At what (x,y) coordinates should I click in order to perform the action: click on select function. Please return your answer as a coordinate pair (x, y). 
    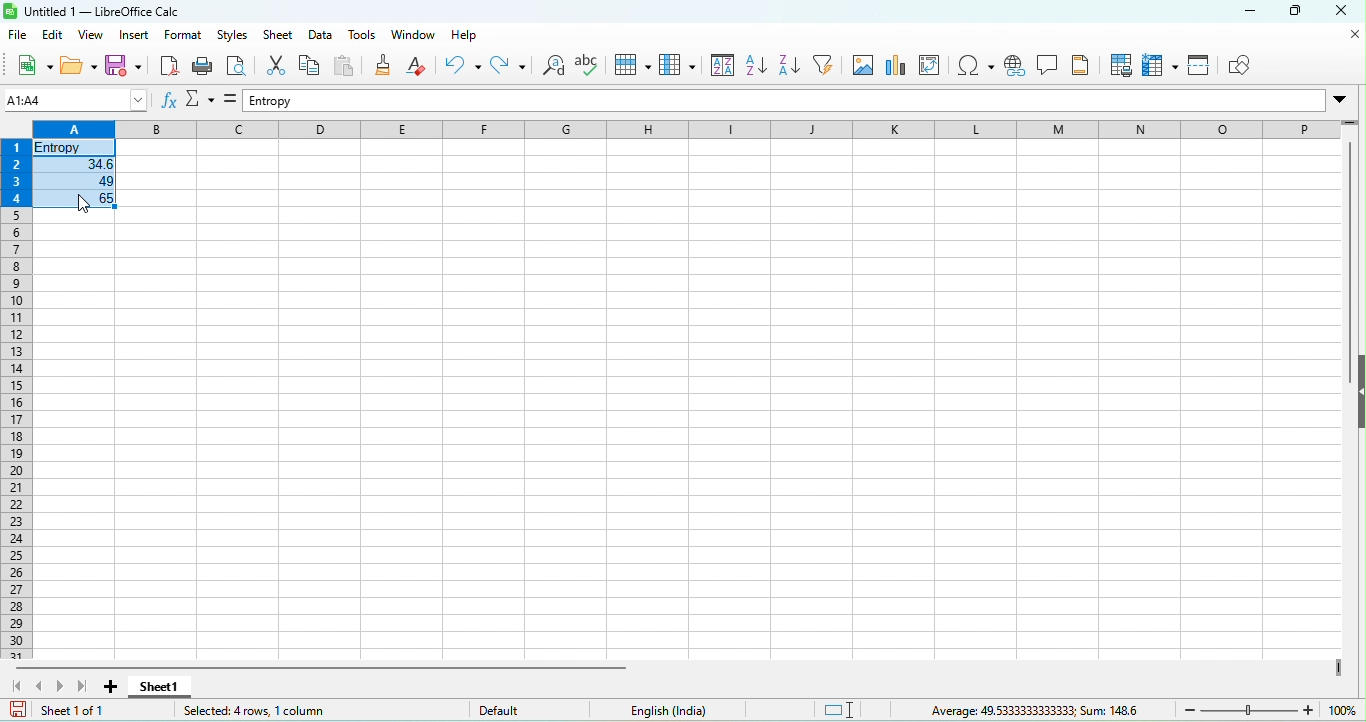
    Looking at the image, I should click on (203, 102).